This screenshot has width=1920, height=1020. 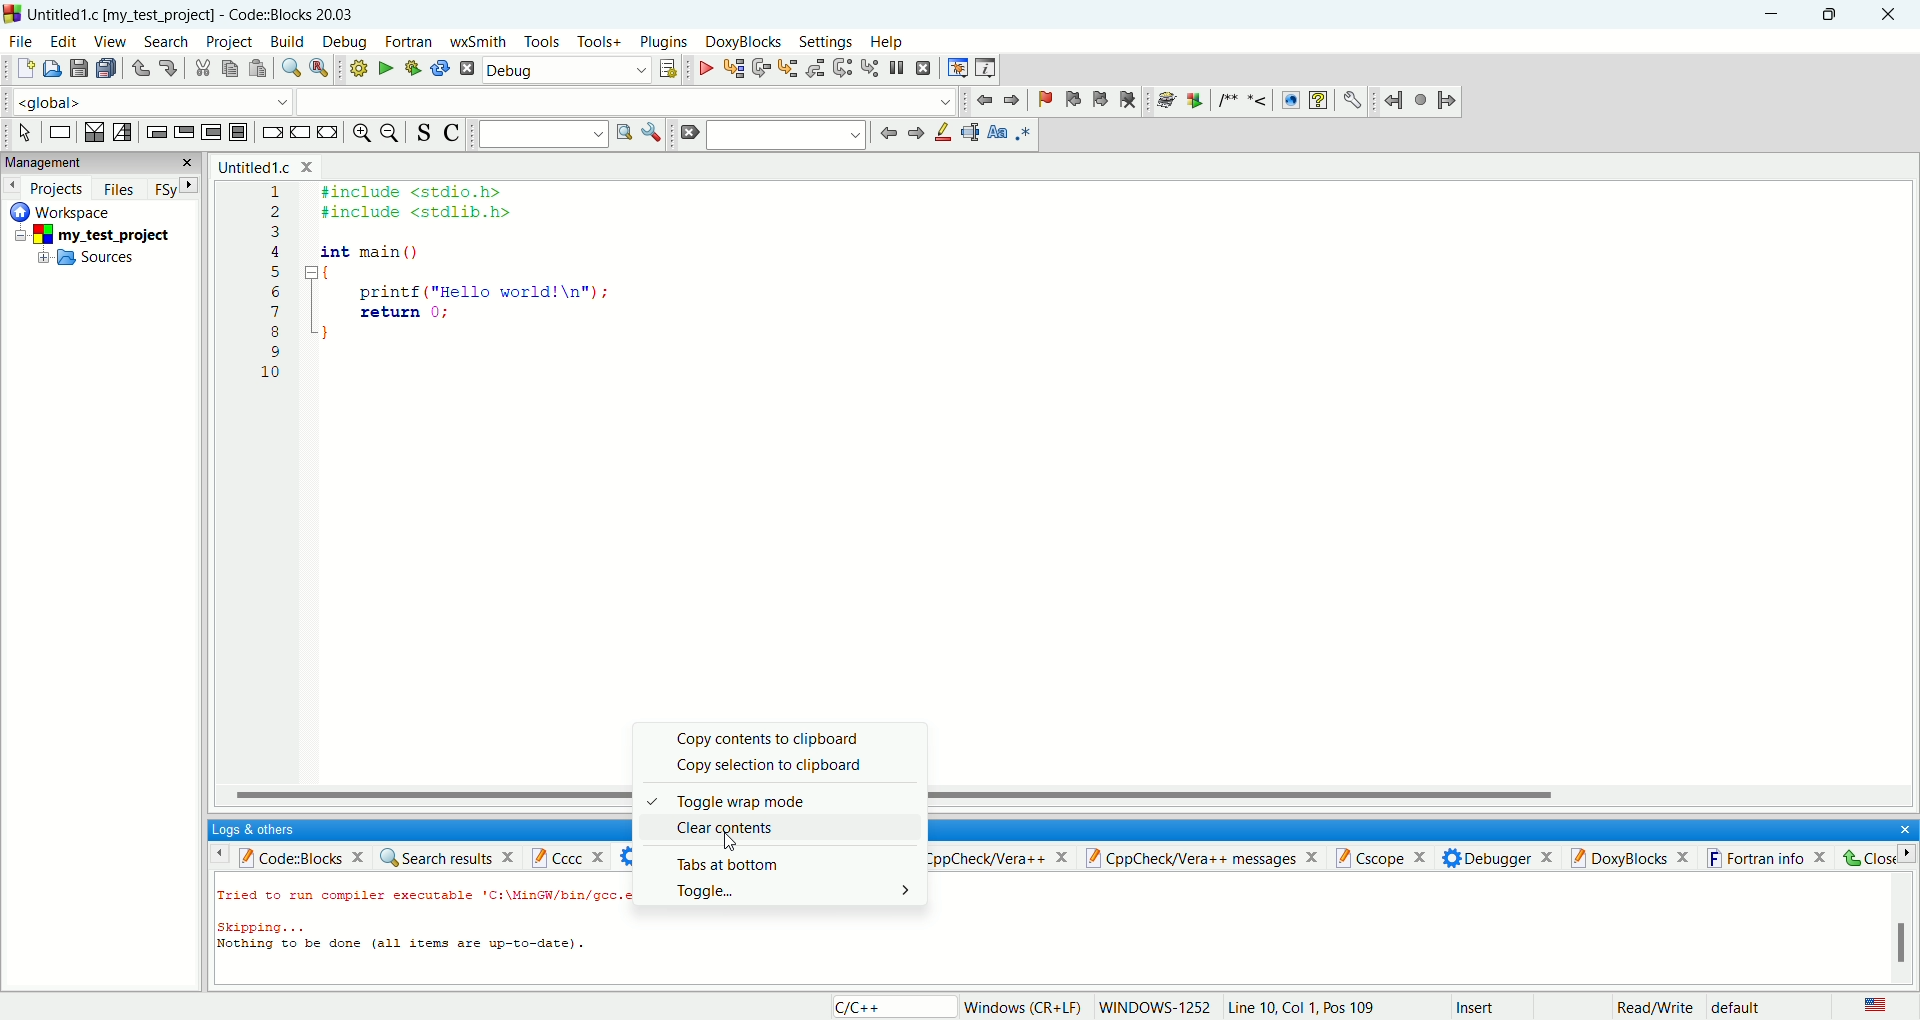 What do you see at coordinates (924, 68) in the screenshot?
I see `stop debugger` at bounding box center [924, 68].